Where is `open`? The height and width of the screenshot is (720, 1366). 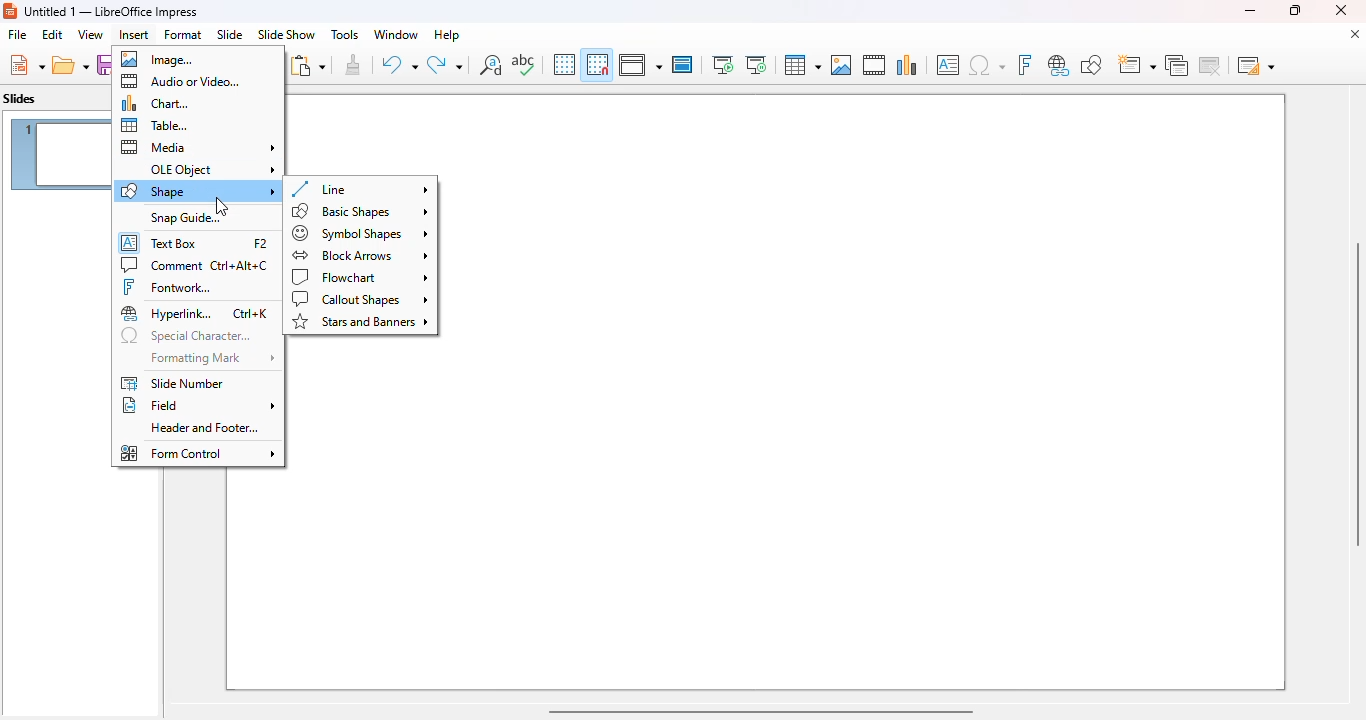
open is located at coordinates (71, 66).